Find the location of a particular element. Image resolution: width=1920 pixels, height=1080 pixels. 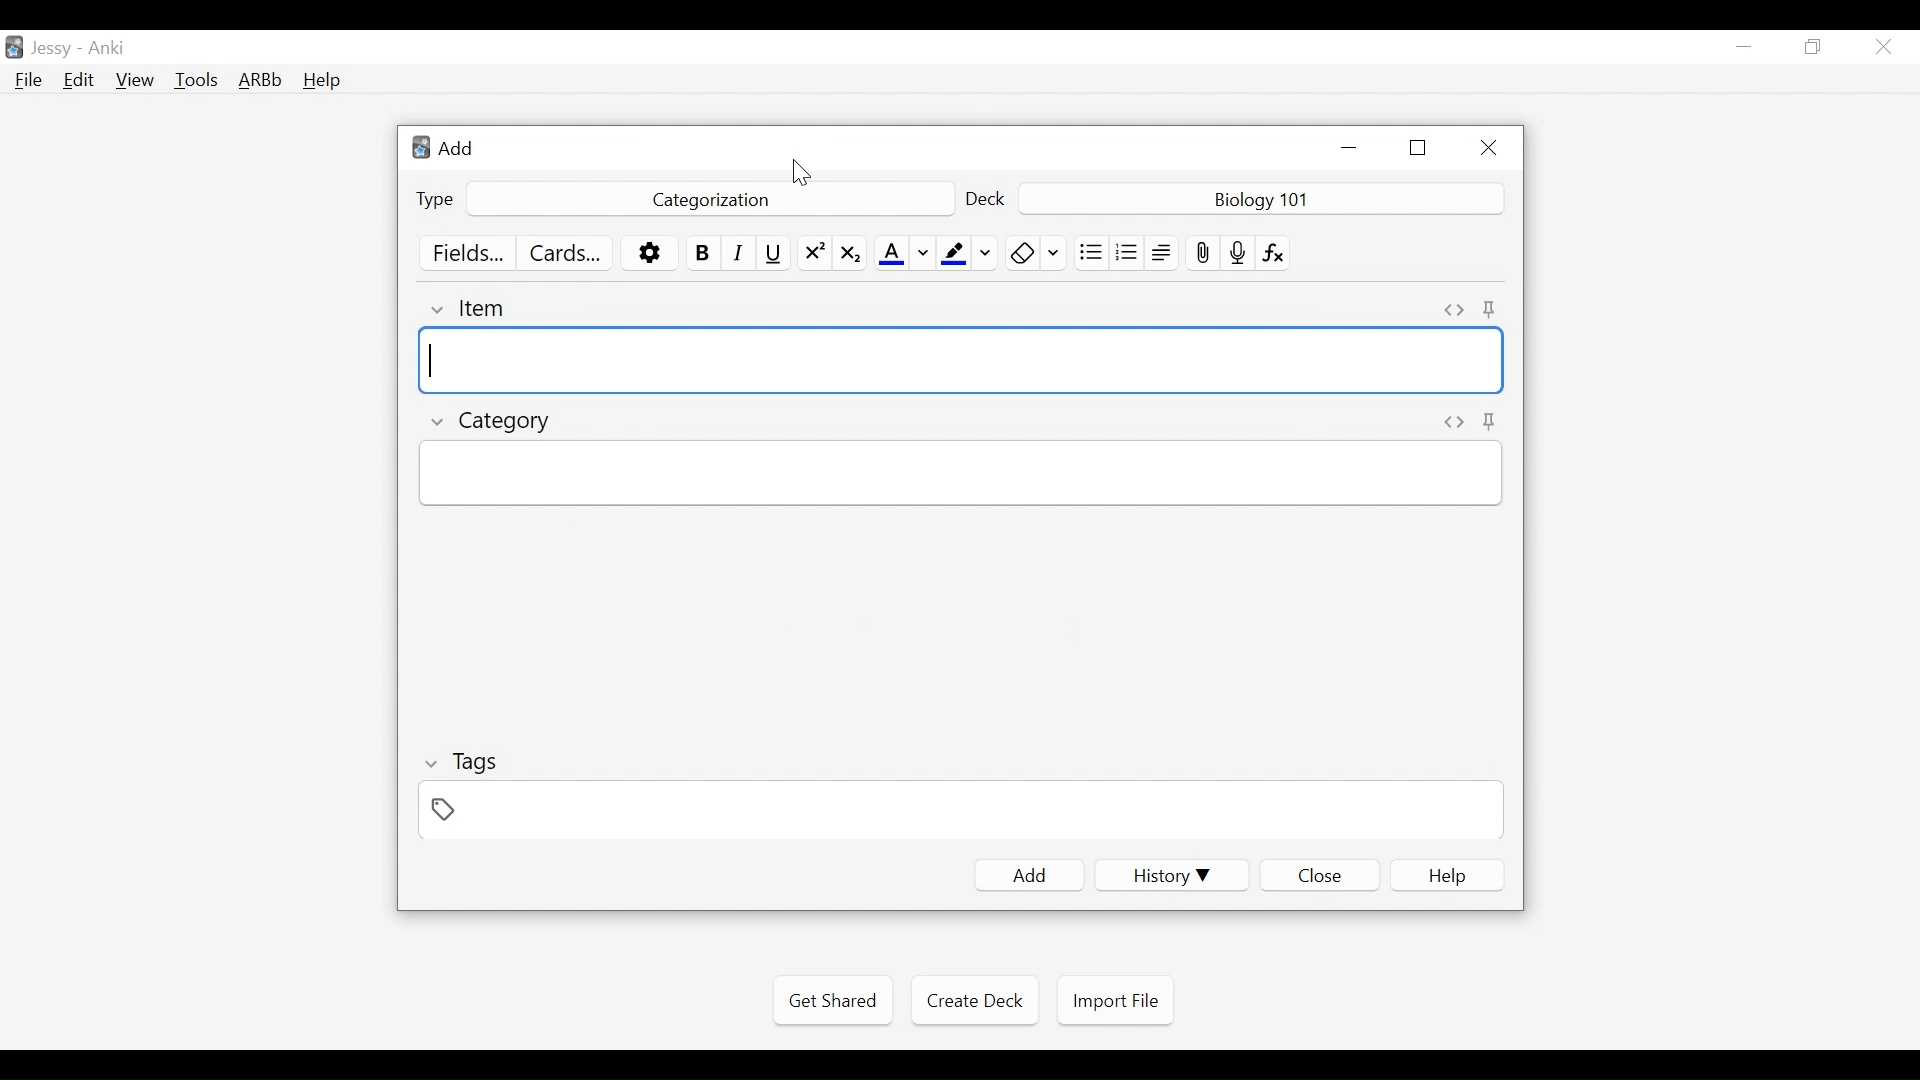

Edit is located at coordinates (77, 82).